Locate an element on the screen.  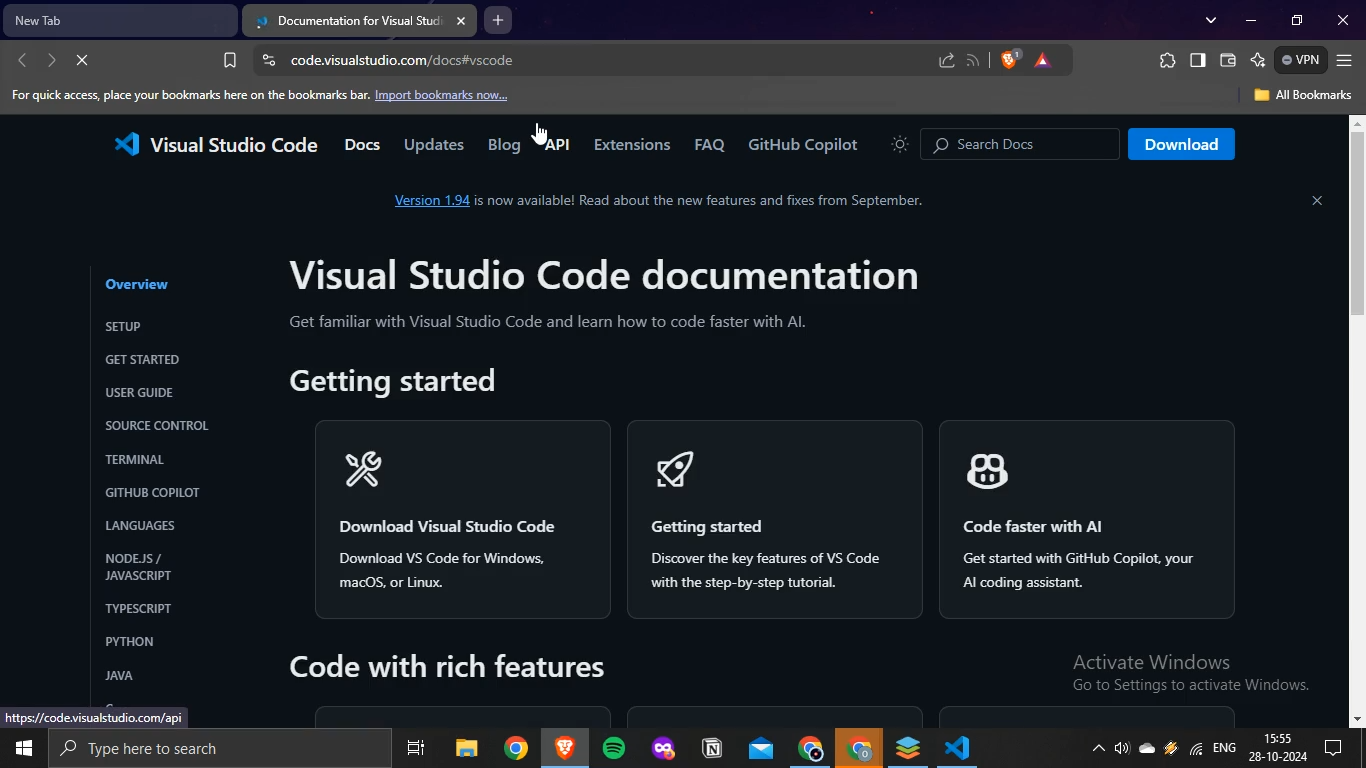
google chrome is located at coordinates (513, 750).